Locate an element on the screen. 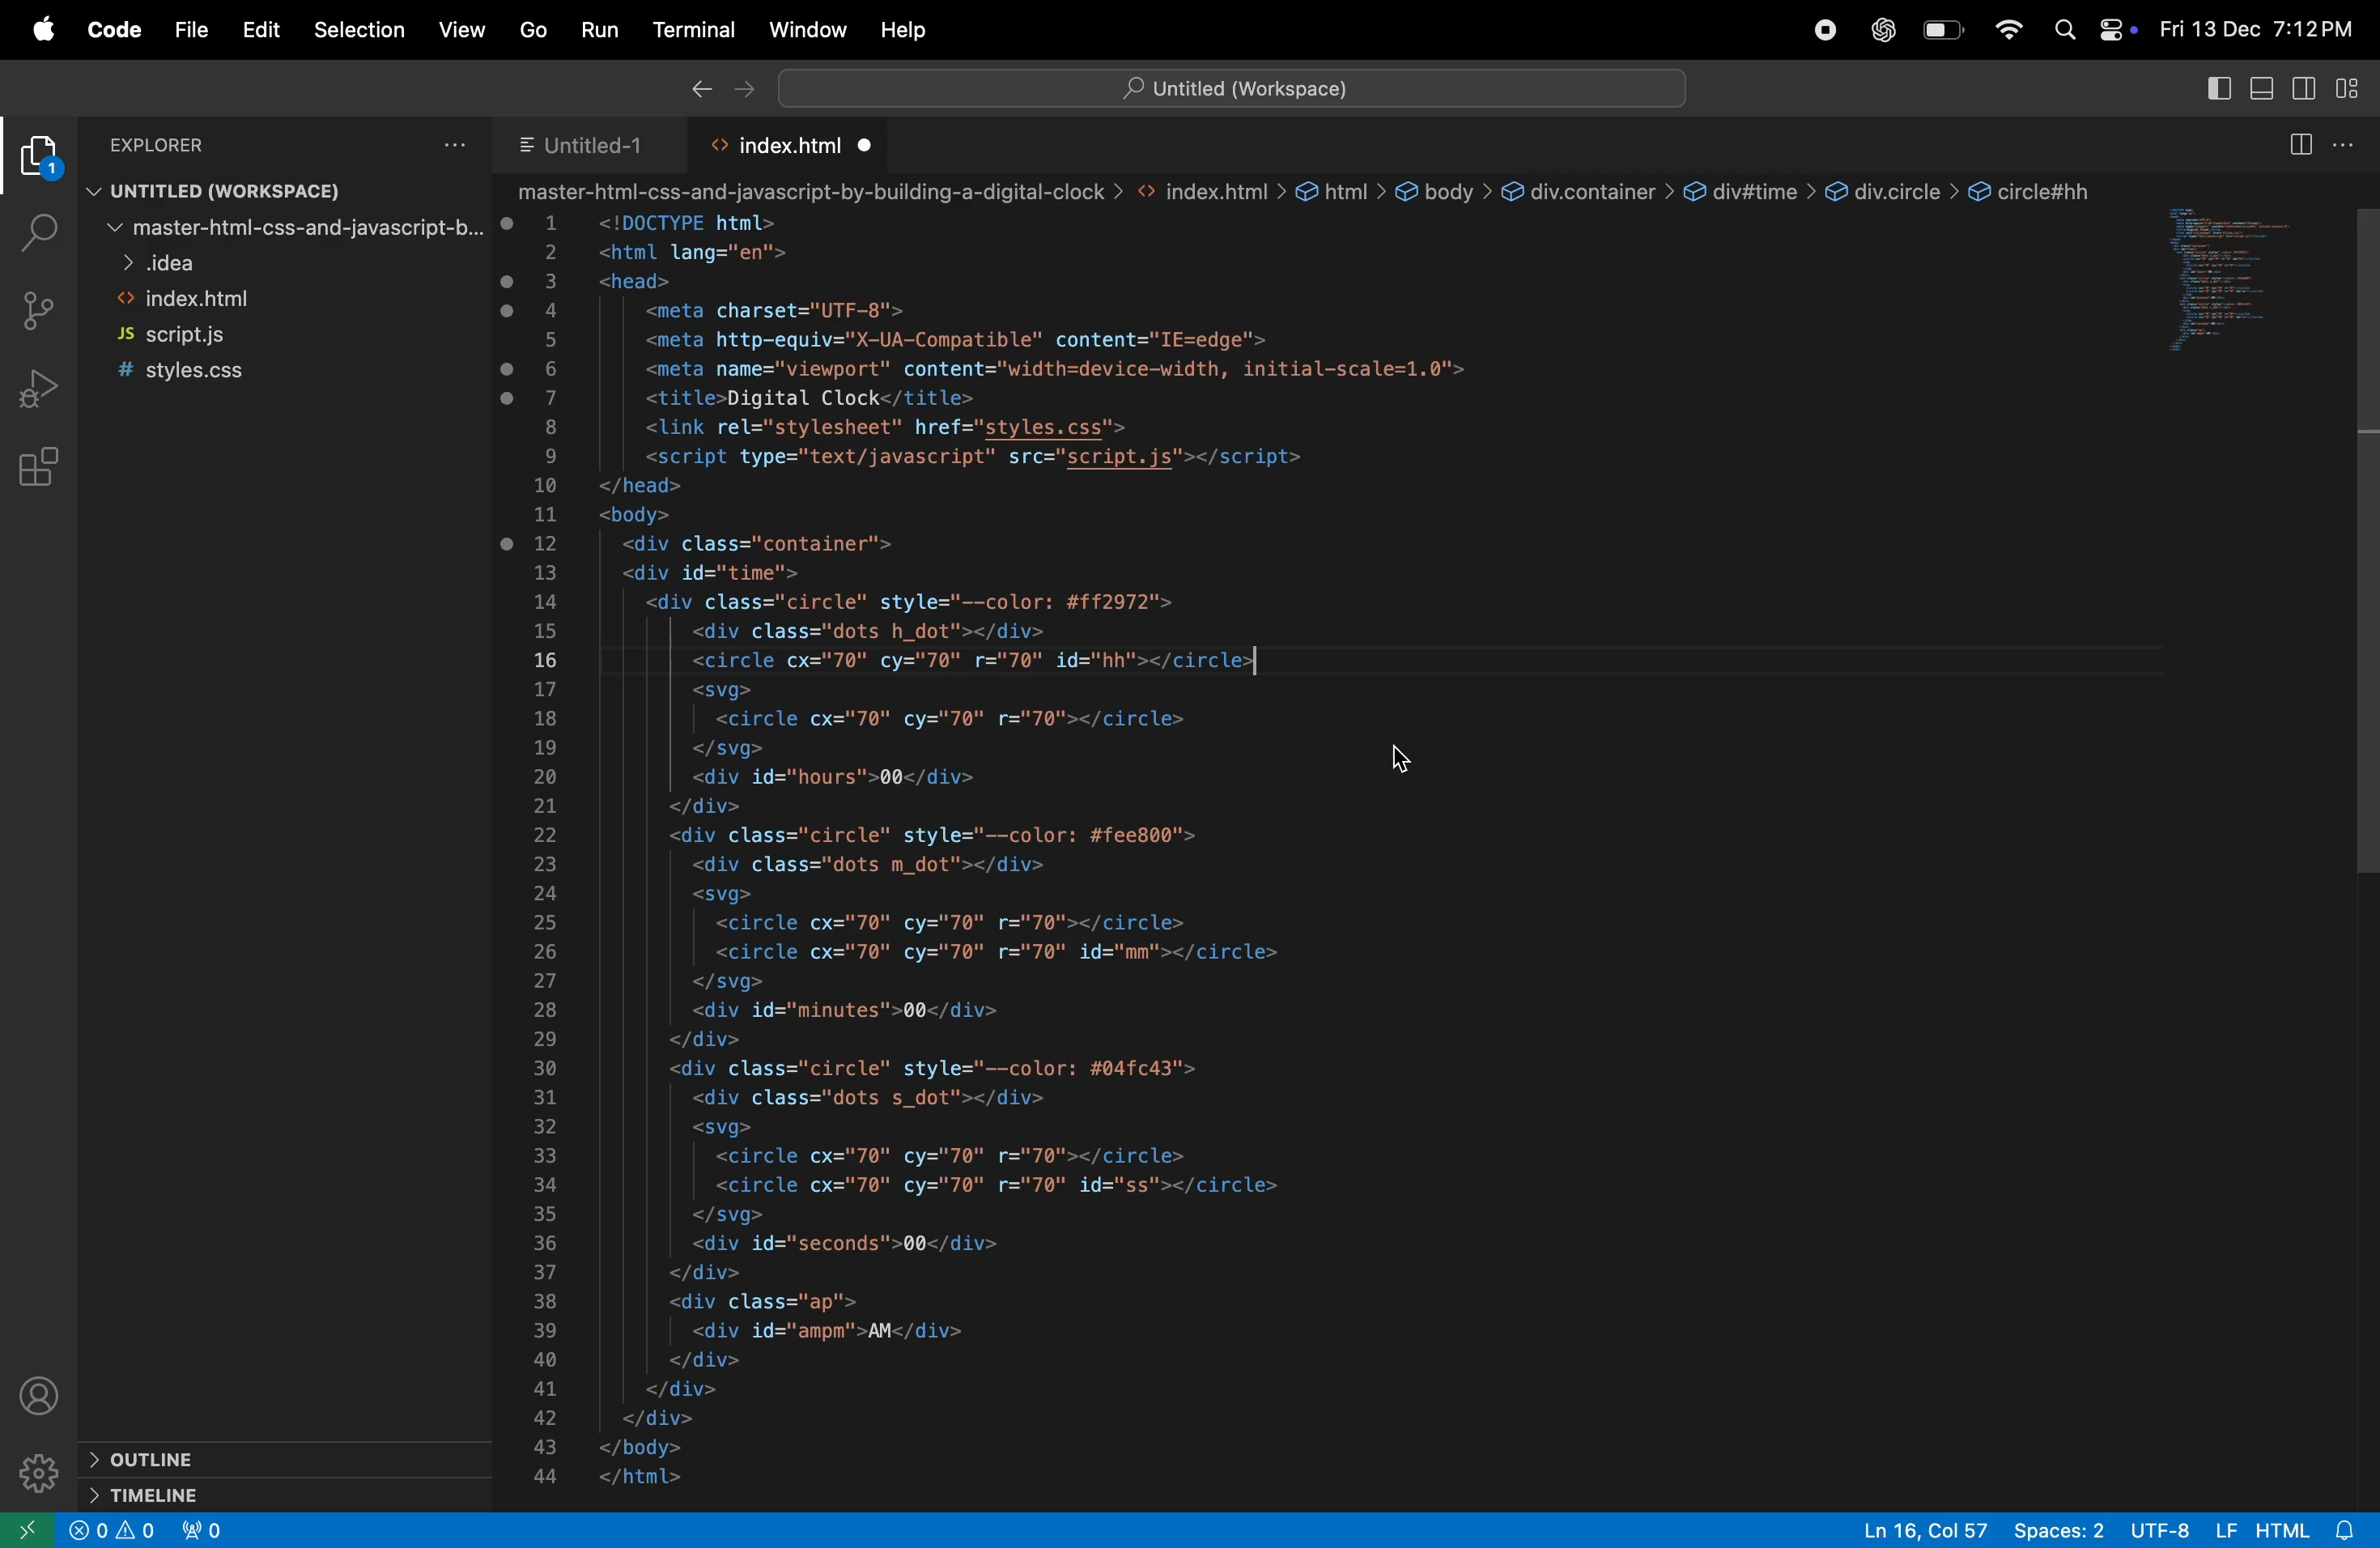 This screenshot has height=1548, width=2380. view is located at coordinates (466, 29).